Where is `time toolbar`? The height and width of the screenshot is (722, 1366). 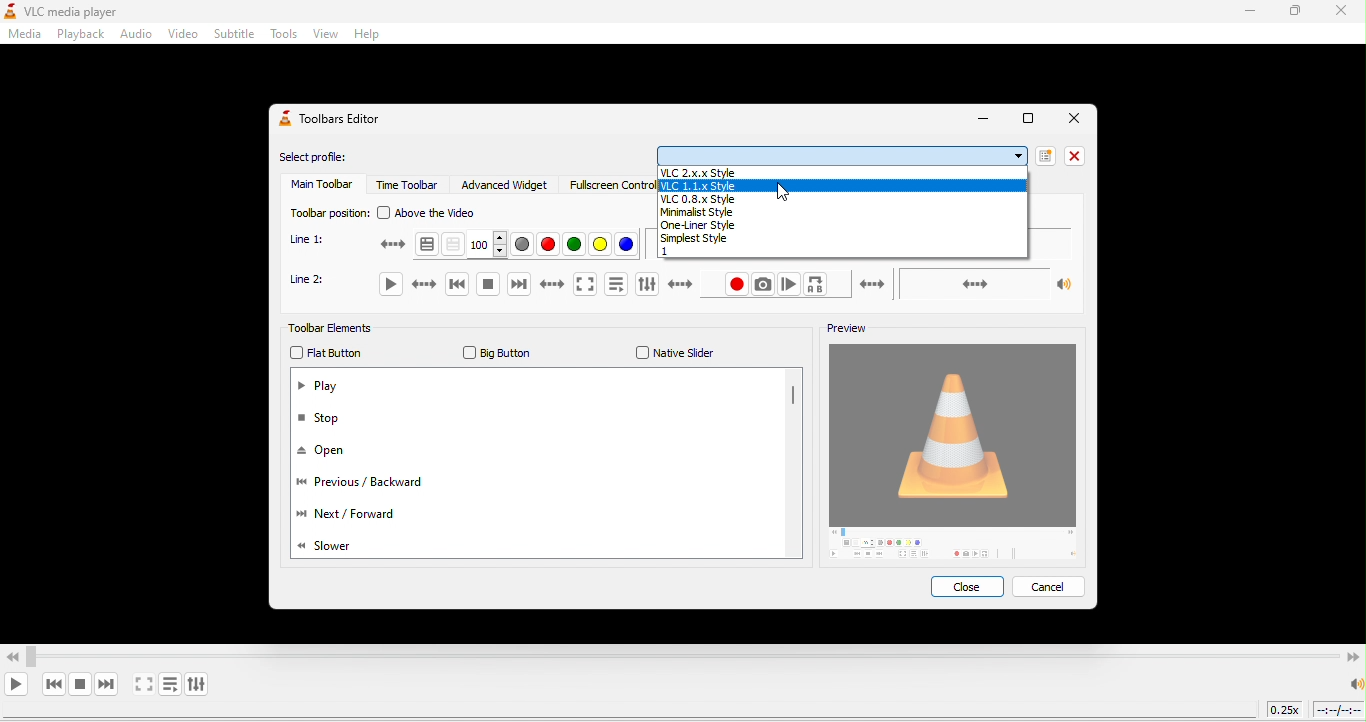 time toolbar is located at coordinates (409, 185).